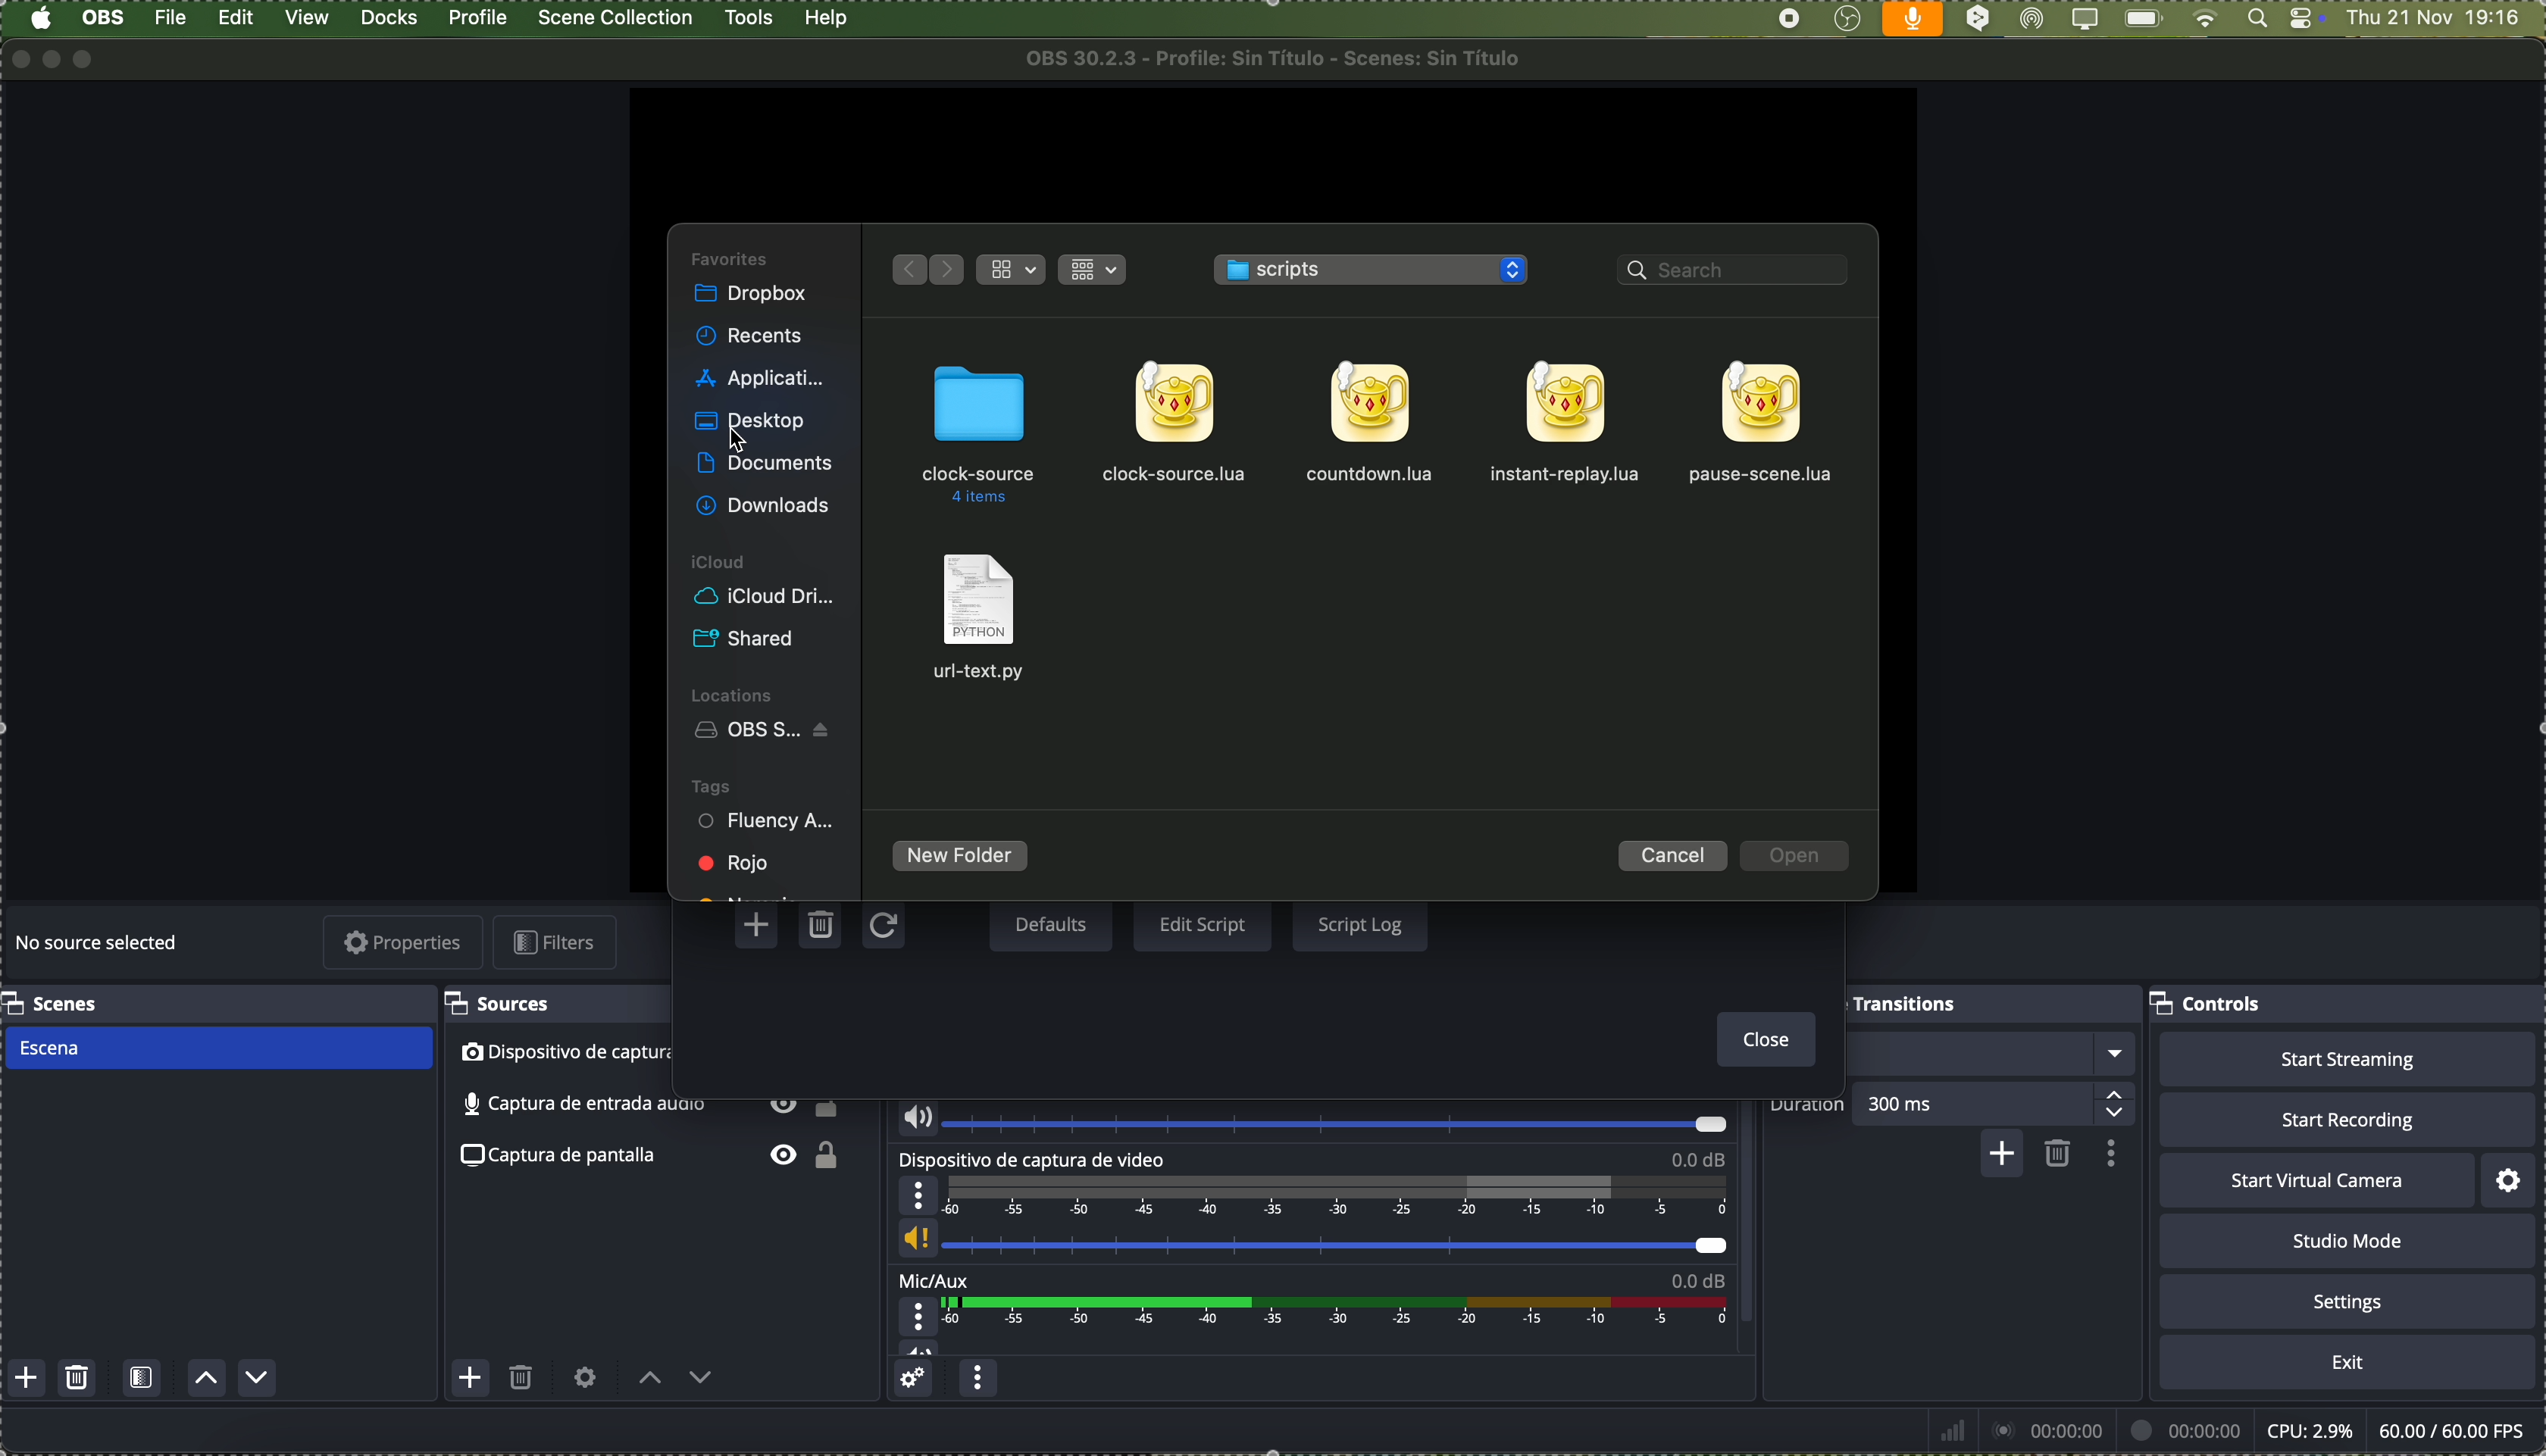 This screenshot has width=2546, height=1456. What do you see at coordinates (2210, 1006) in the screenshot?
I see `controls` at bounding box center [2210, 1006].